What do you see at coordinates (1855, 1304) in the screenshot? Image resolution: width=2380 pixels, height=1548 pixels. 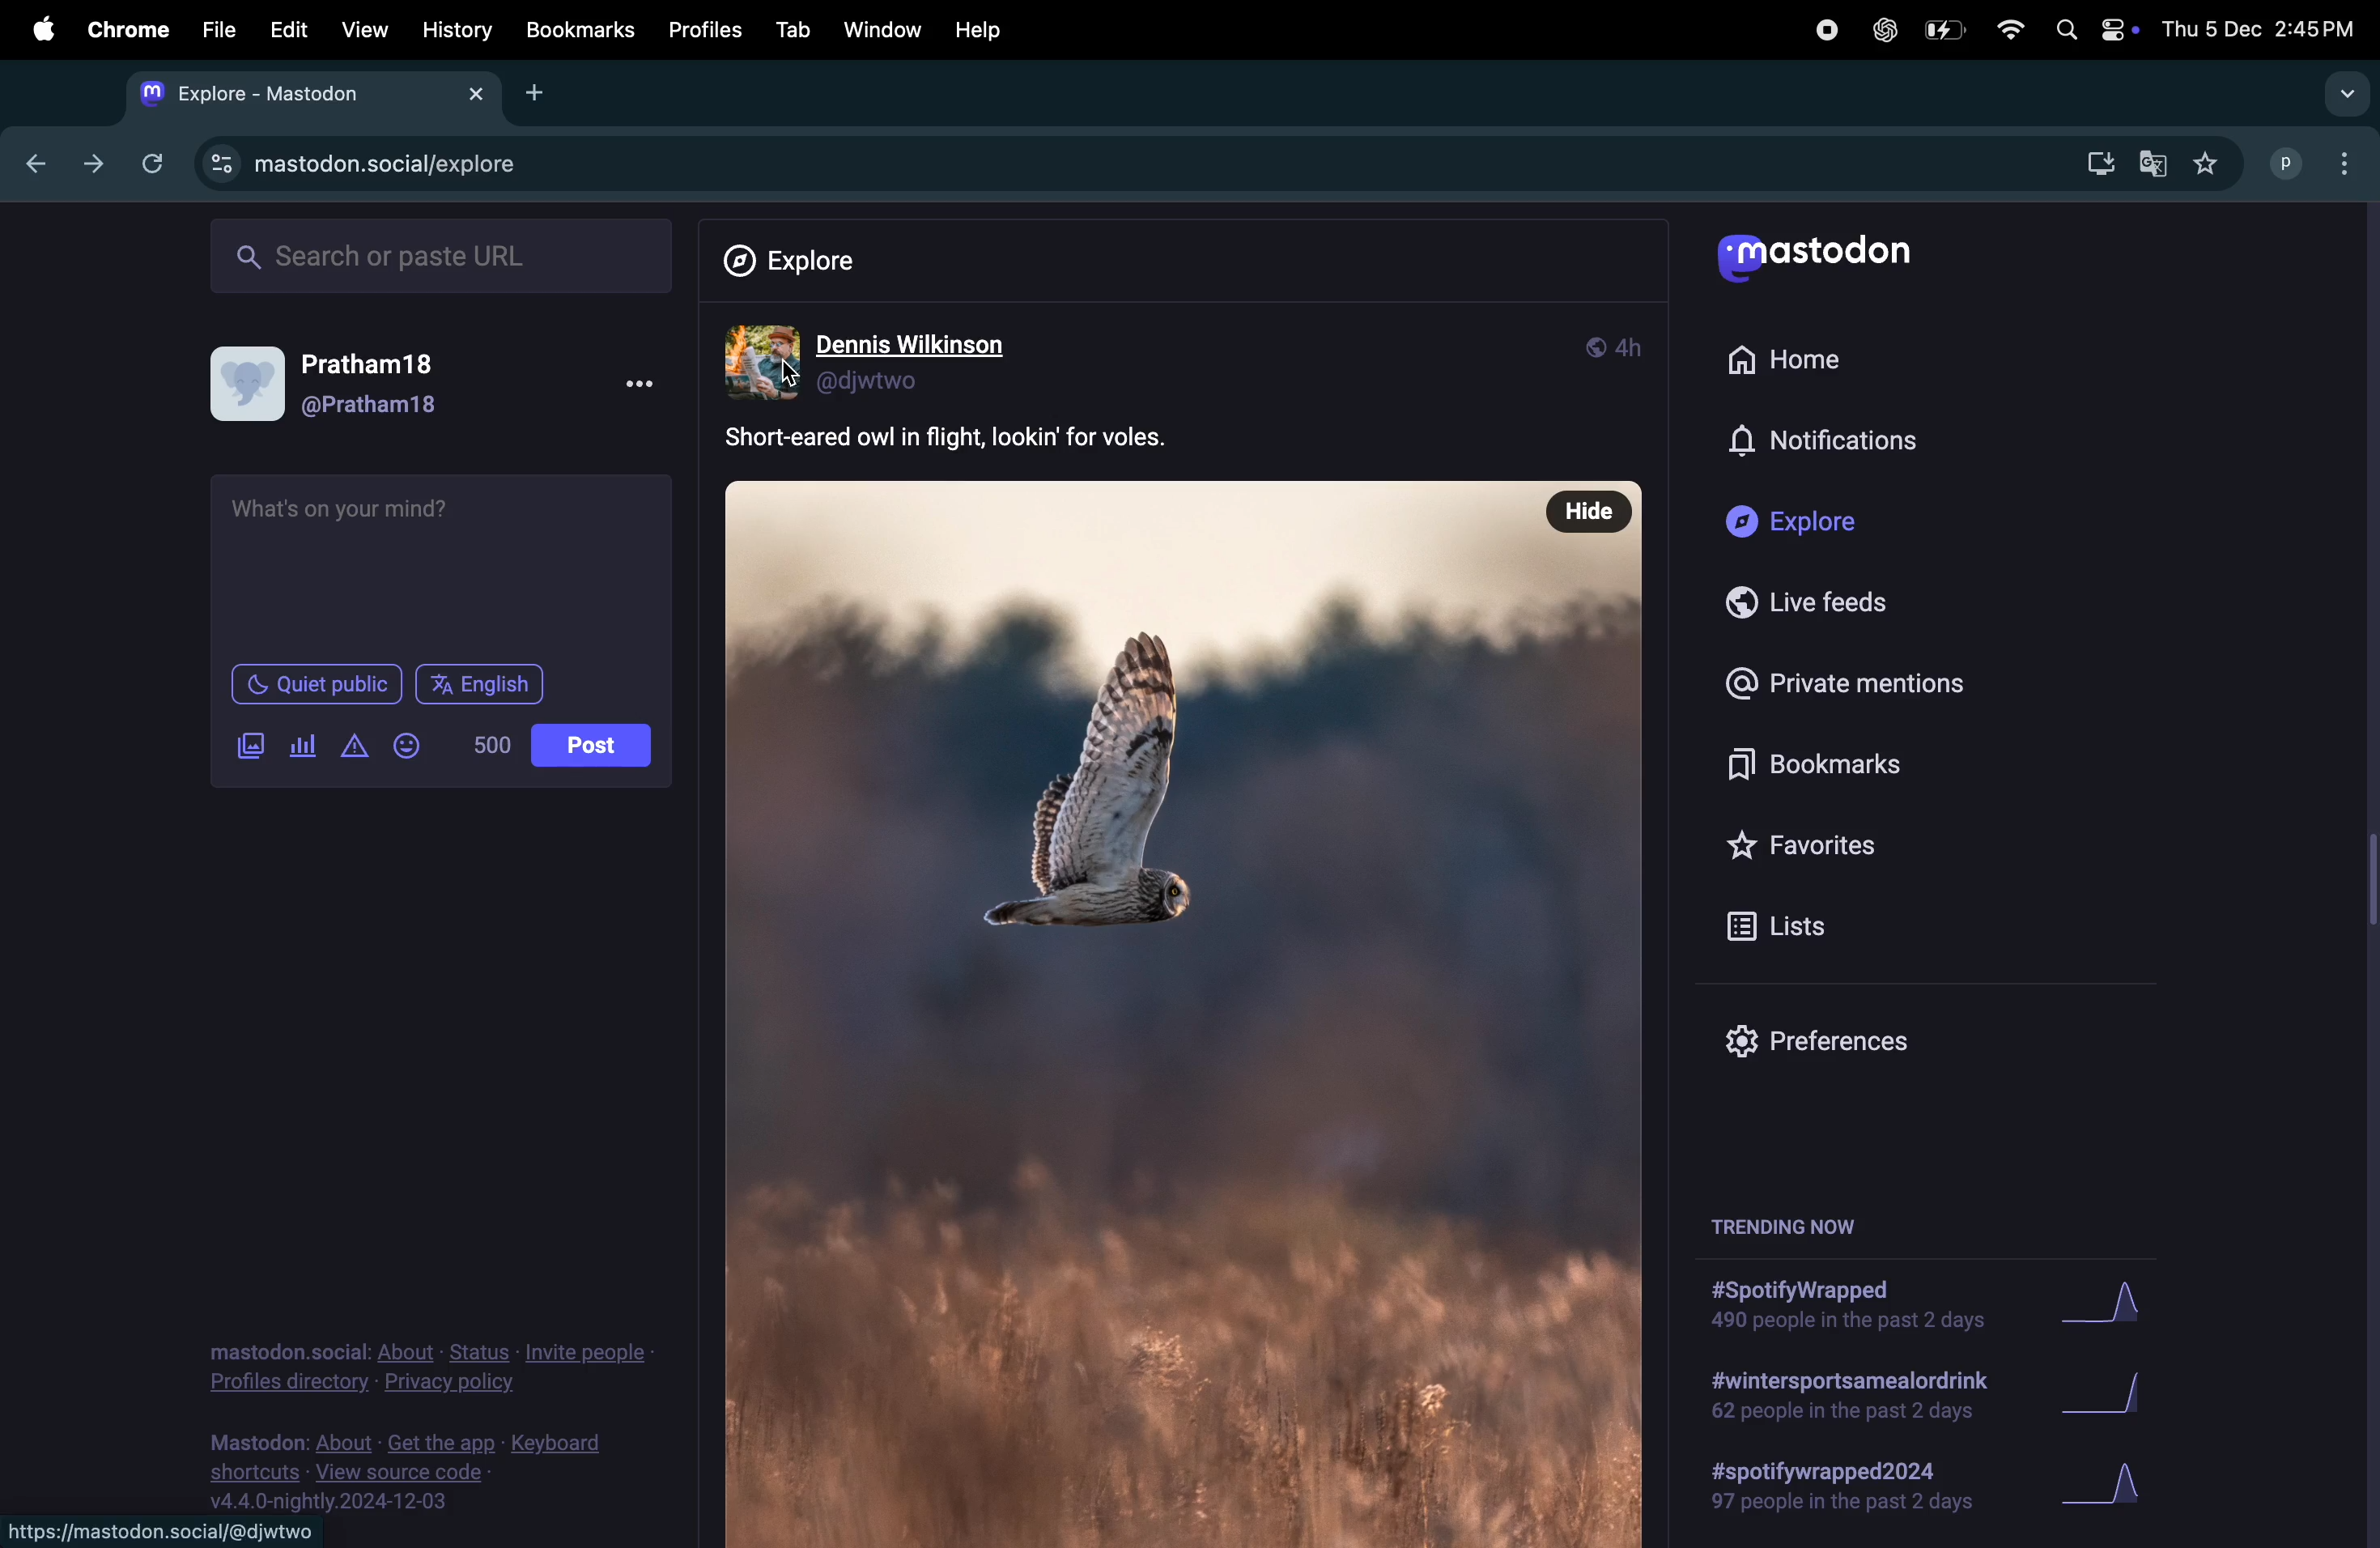 I see `#spotify wrapped` at bounding box center [1855, 1304].